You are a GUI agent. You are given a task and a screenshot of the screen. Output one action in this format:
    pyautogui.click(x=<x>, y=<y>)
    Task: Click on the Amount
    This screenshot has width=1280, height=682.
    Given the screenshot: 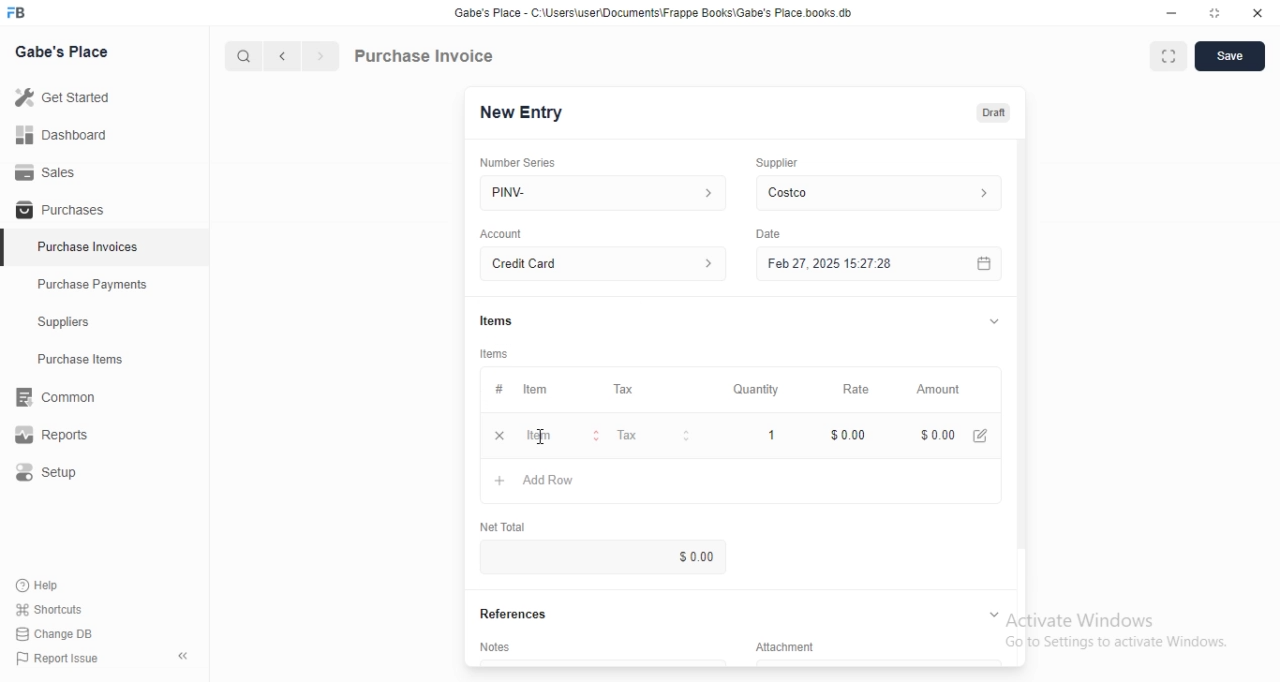 What is the action you would take?
    pyautogui.click(x=943, y=390)
    